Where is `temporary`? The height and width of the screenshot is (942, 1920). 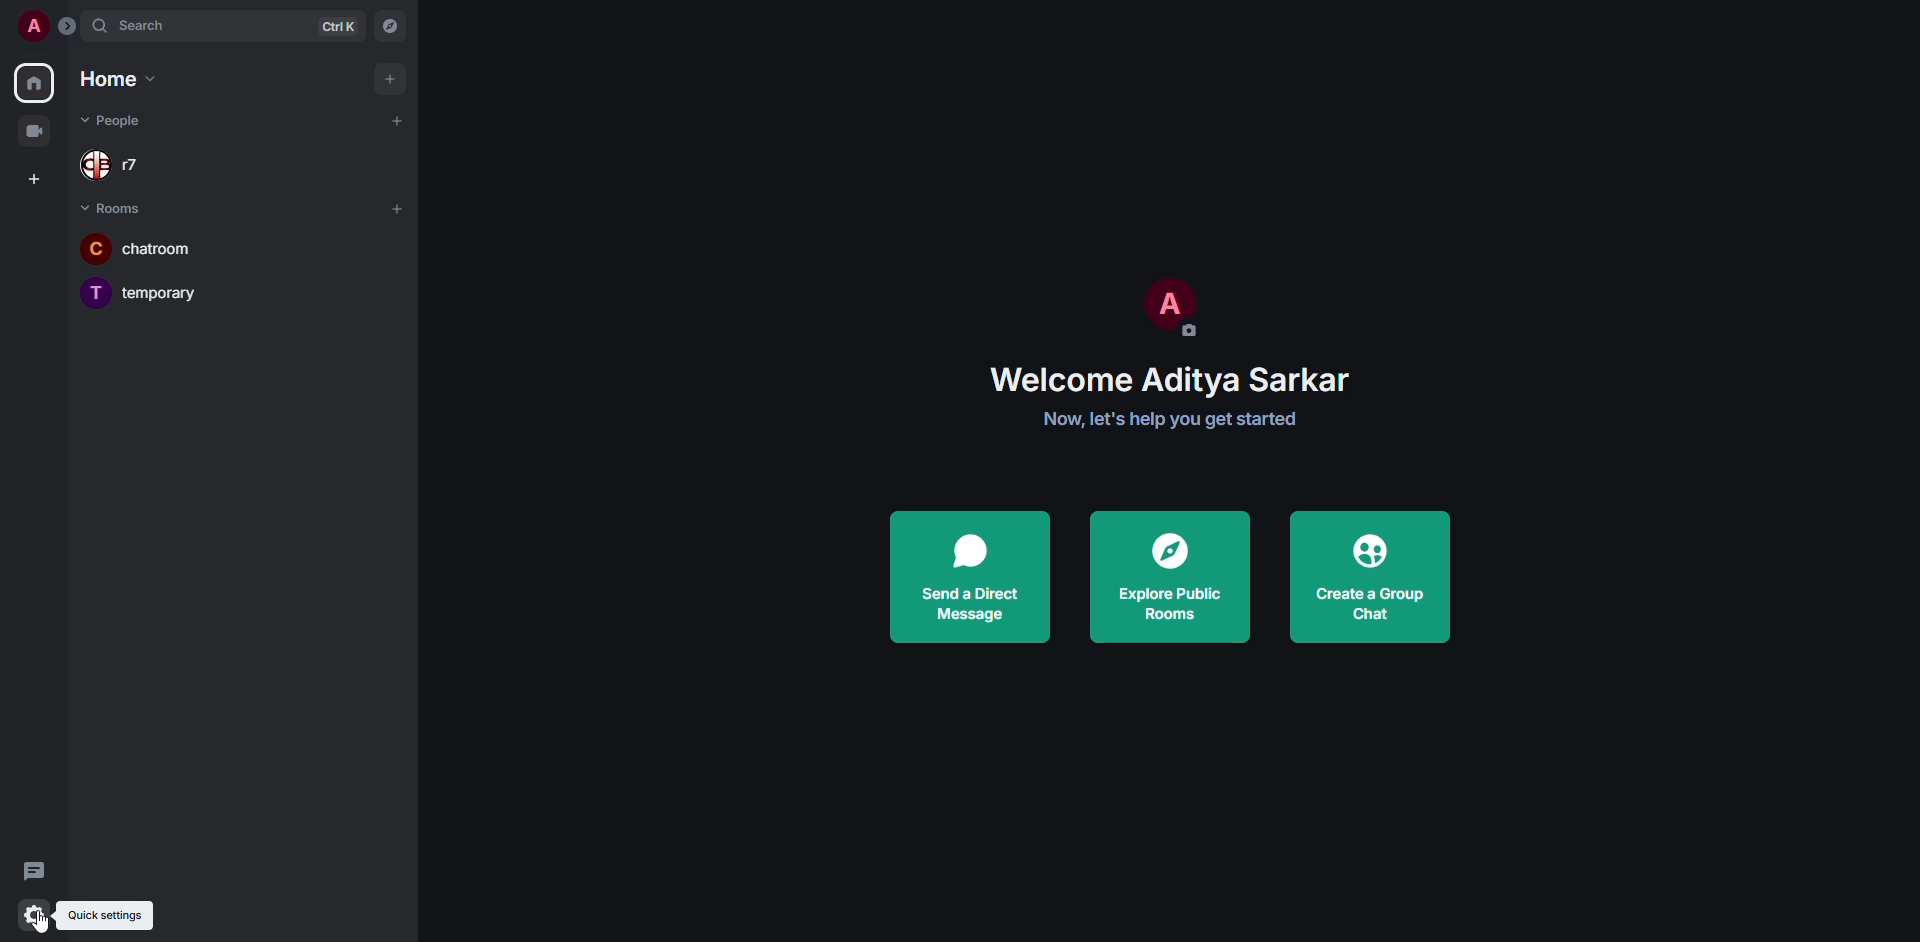 temporary is located at coordinates (147, 290).